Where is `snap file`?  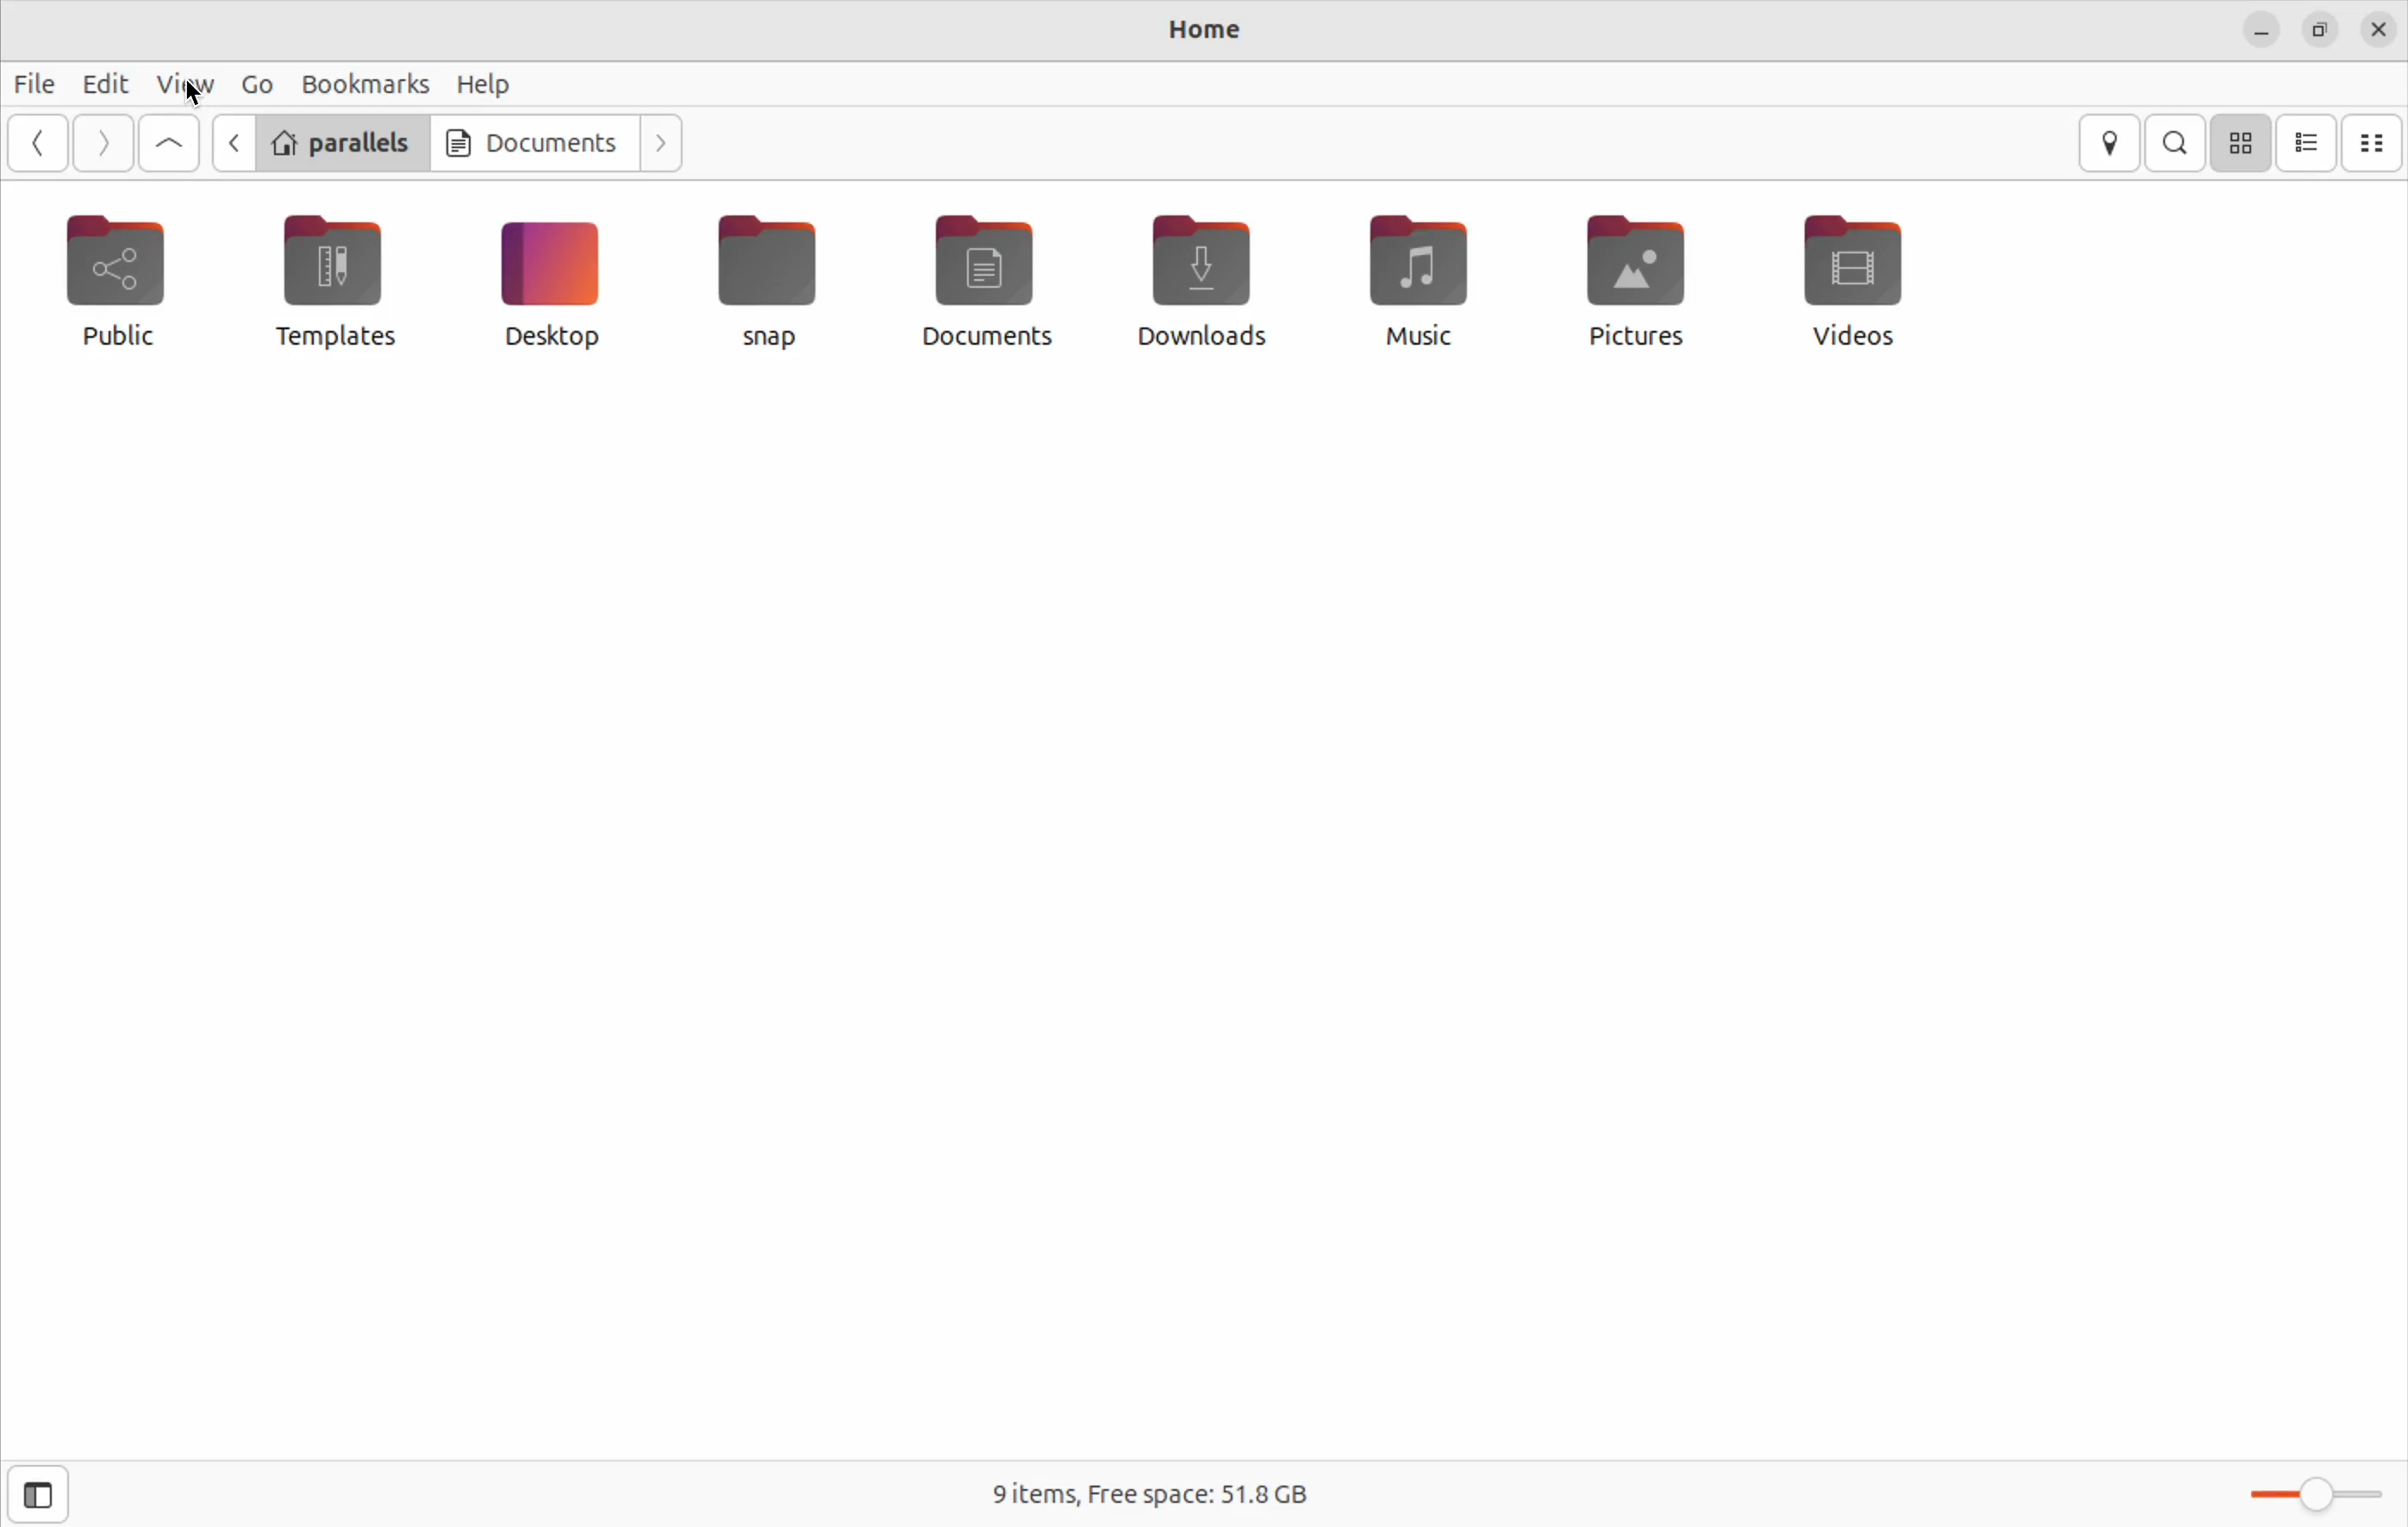
snap file is located at coordinates (768, 282).